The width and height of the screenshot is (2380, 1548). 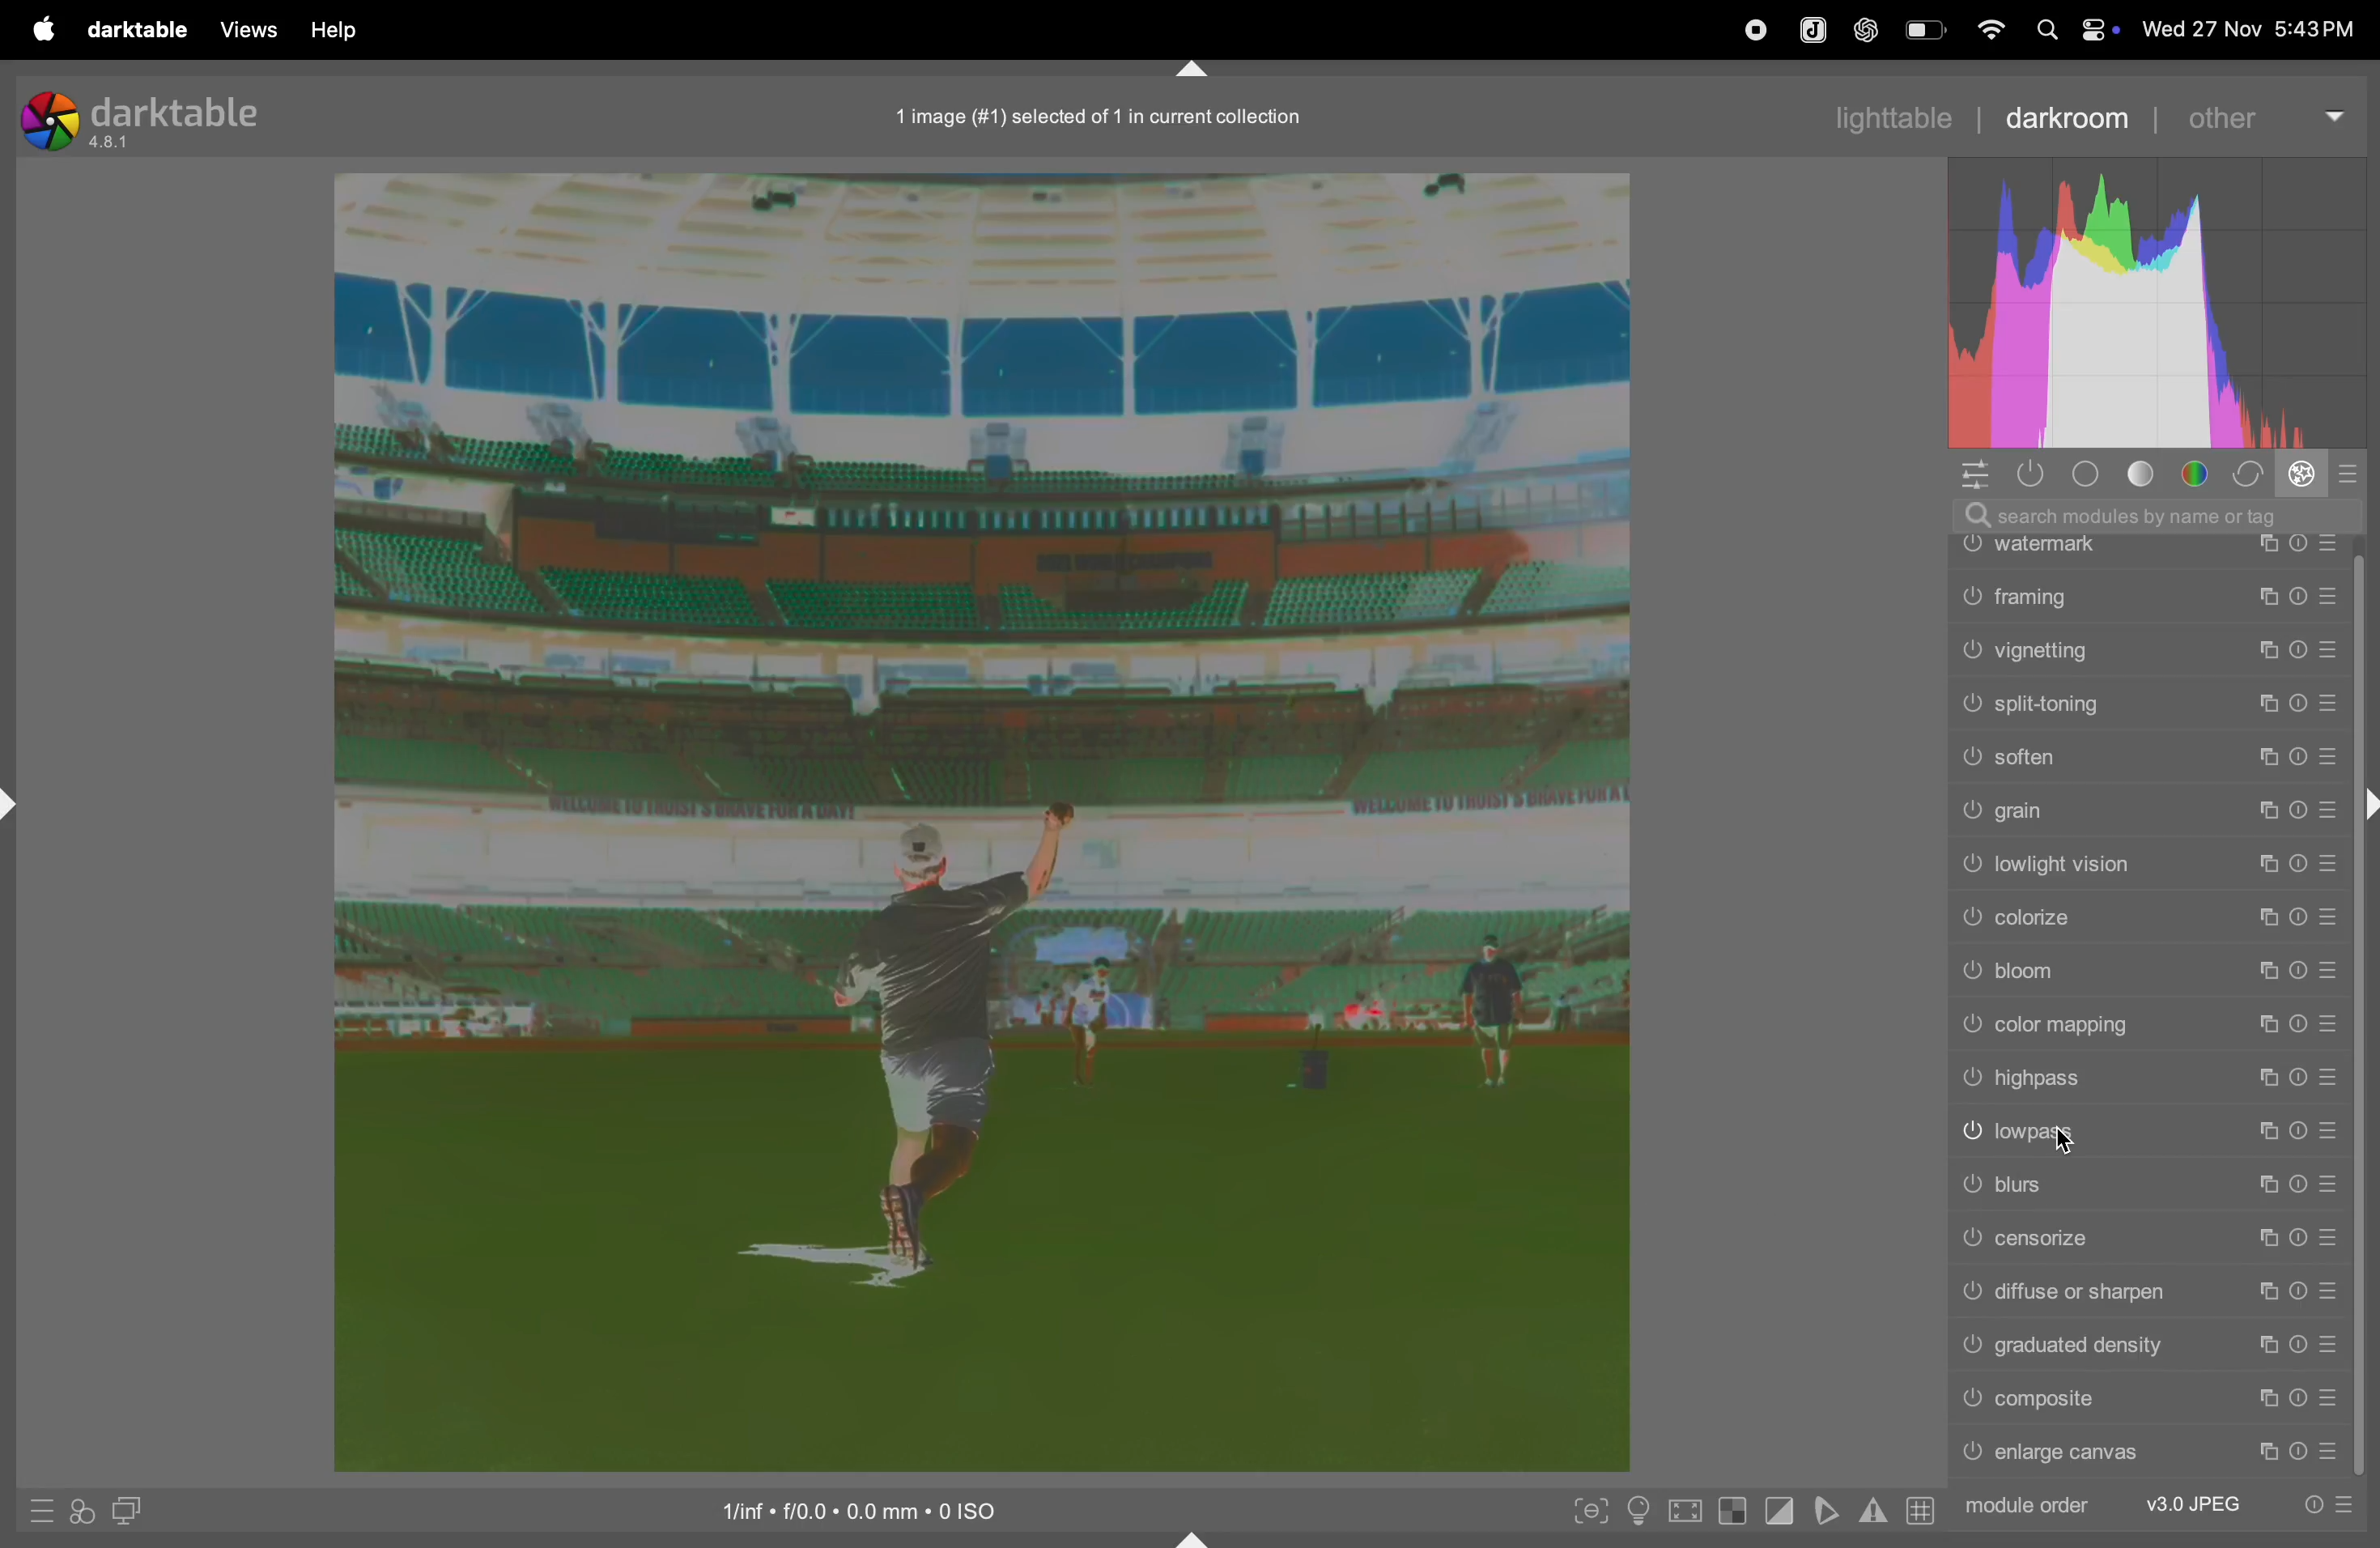 I want to click on apple widgets, so click(x=2095, y=29).